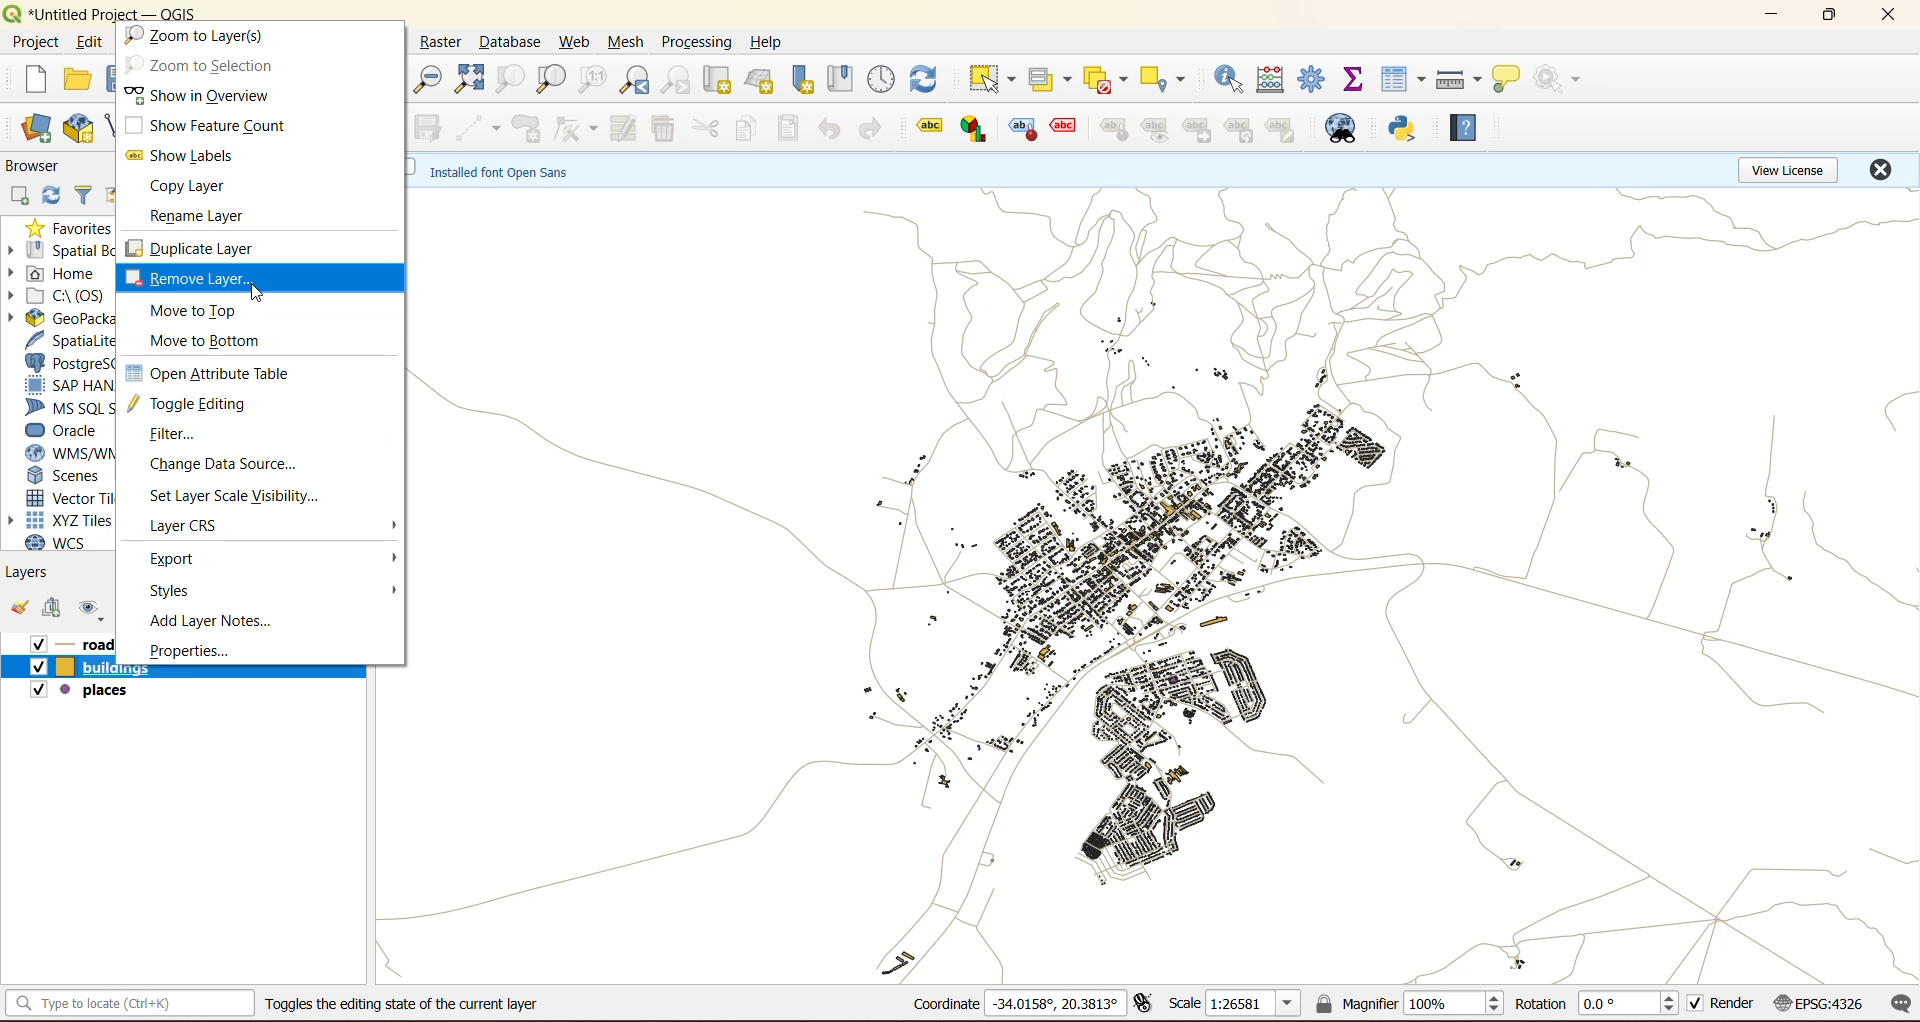 The width and height of the screenshot is (1920, 1022). What do you see at coordinates (682, 79) in the screenshot?
I see `zoom next` at bounding box center [682, 79].